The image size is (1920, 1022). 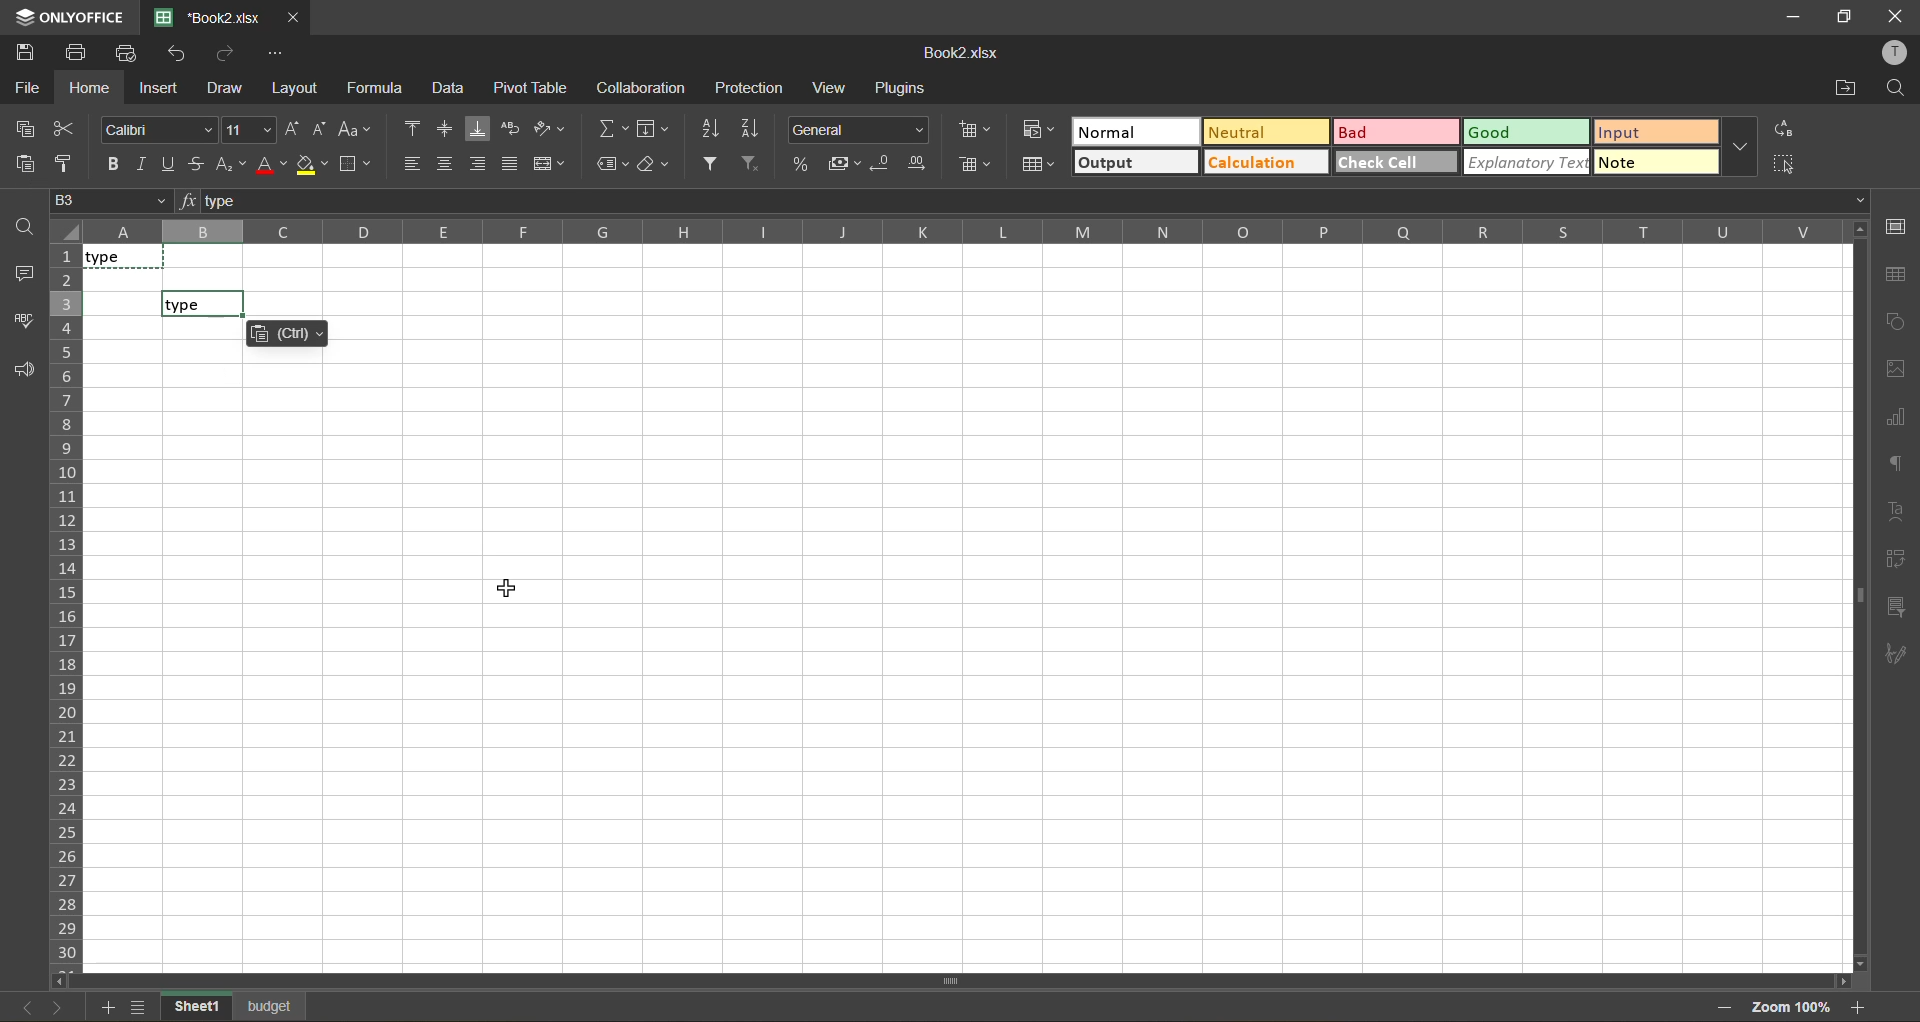 What do you see at coordinates (749, 165) in the screenshot?
I see `clear filter` at bounding box center [749, 165].